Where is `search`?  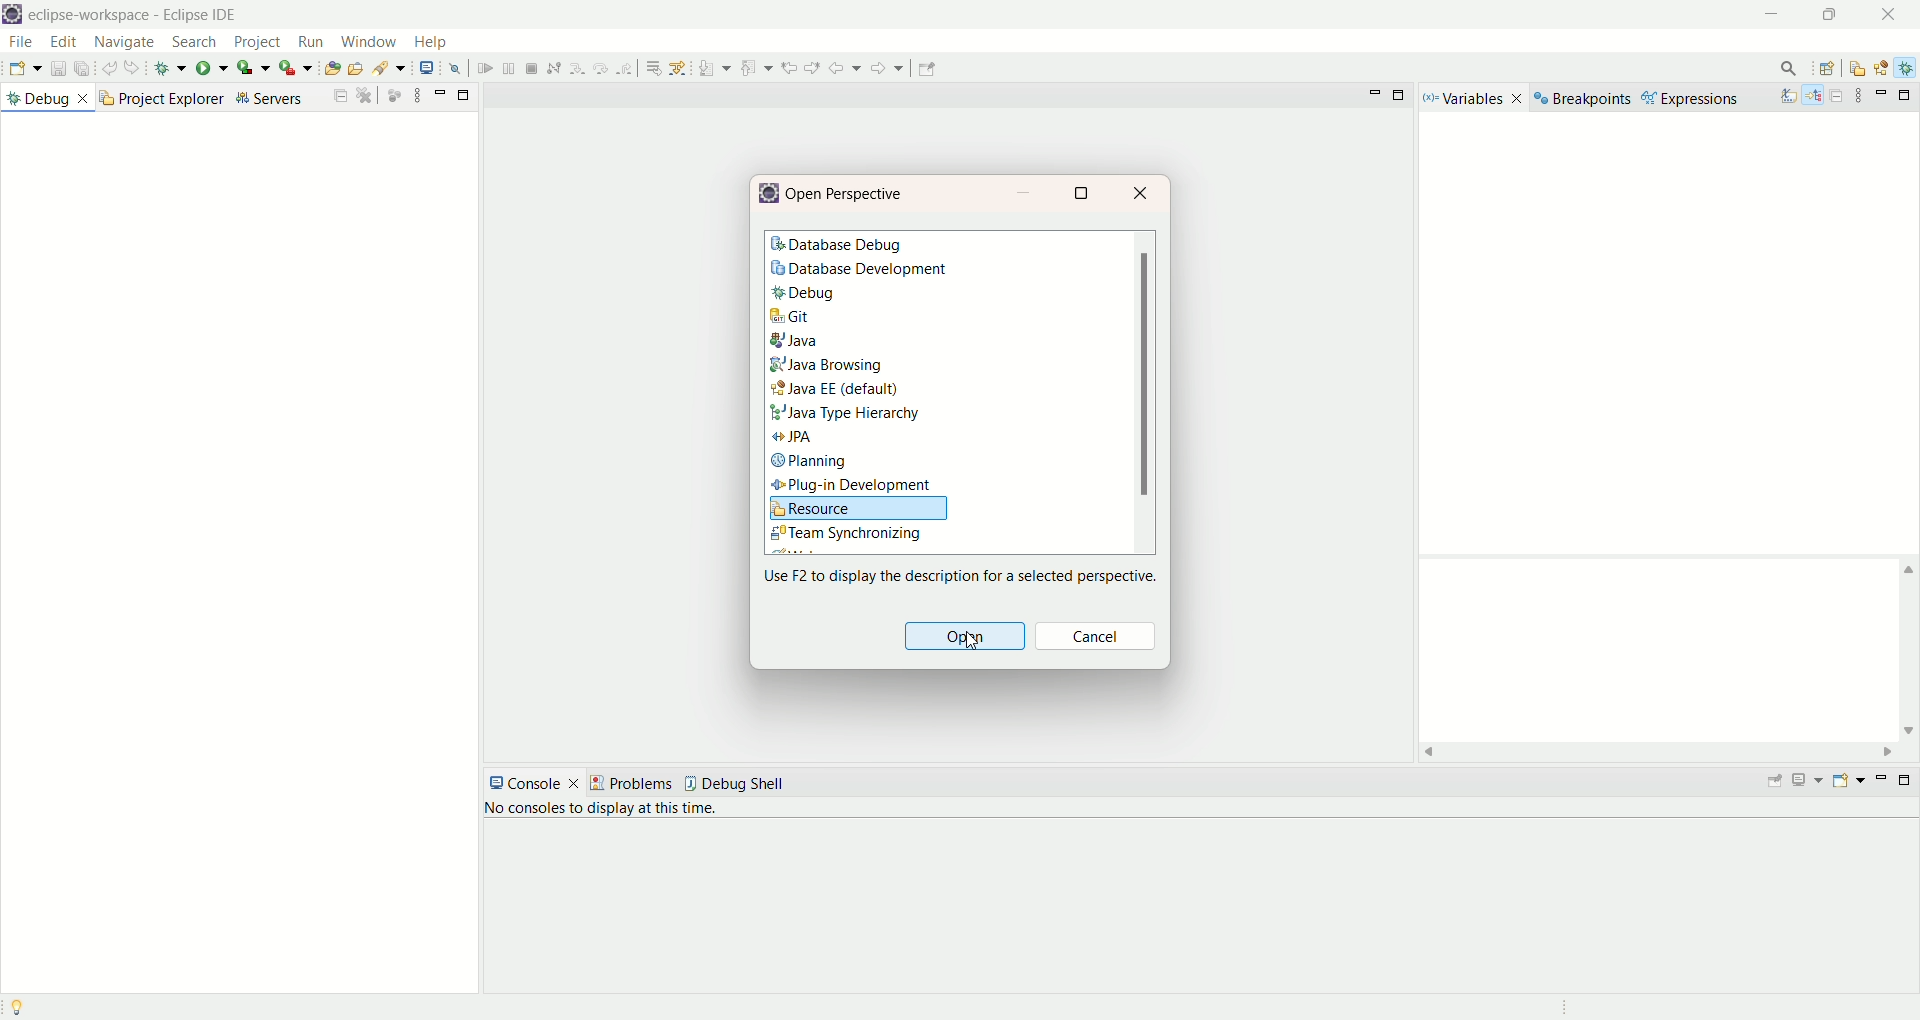 search is located at coordinates (1785, 67).